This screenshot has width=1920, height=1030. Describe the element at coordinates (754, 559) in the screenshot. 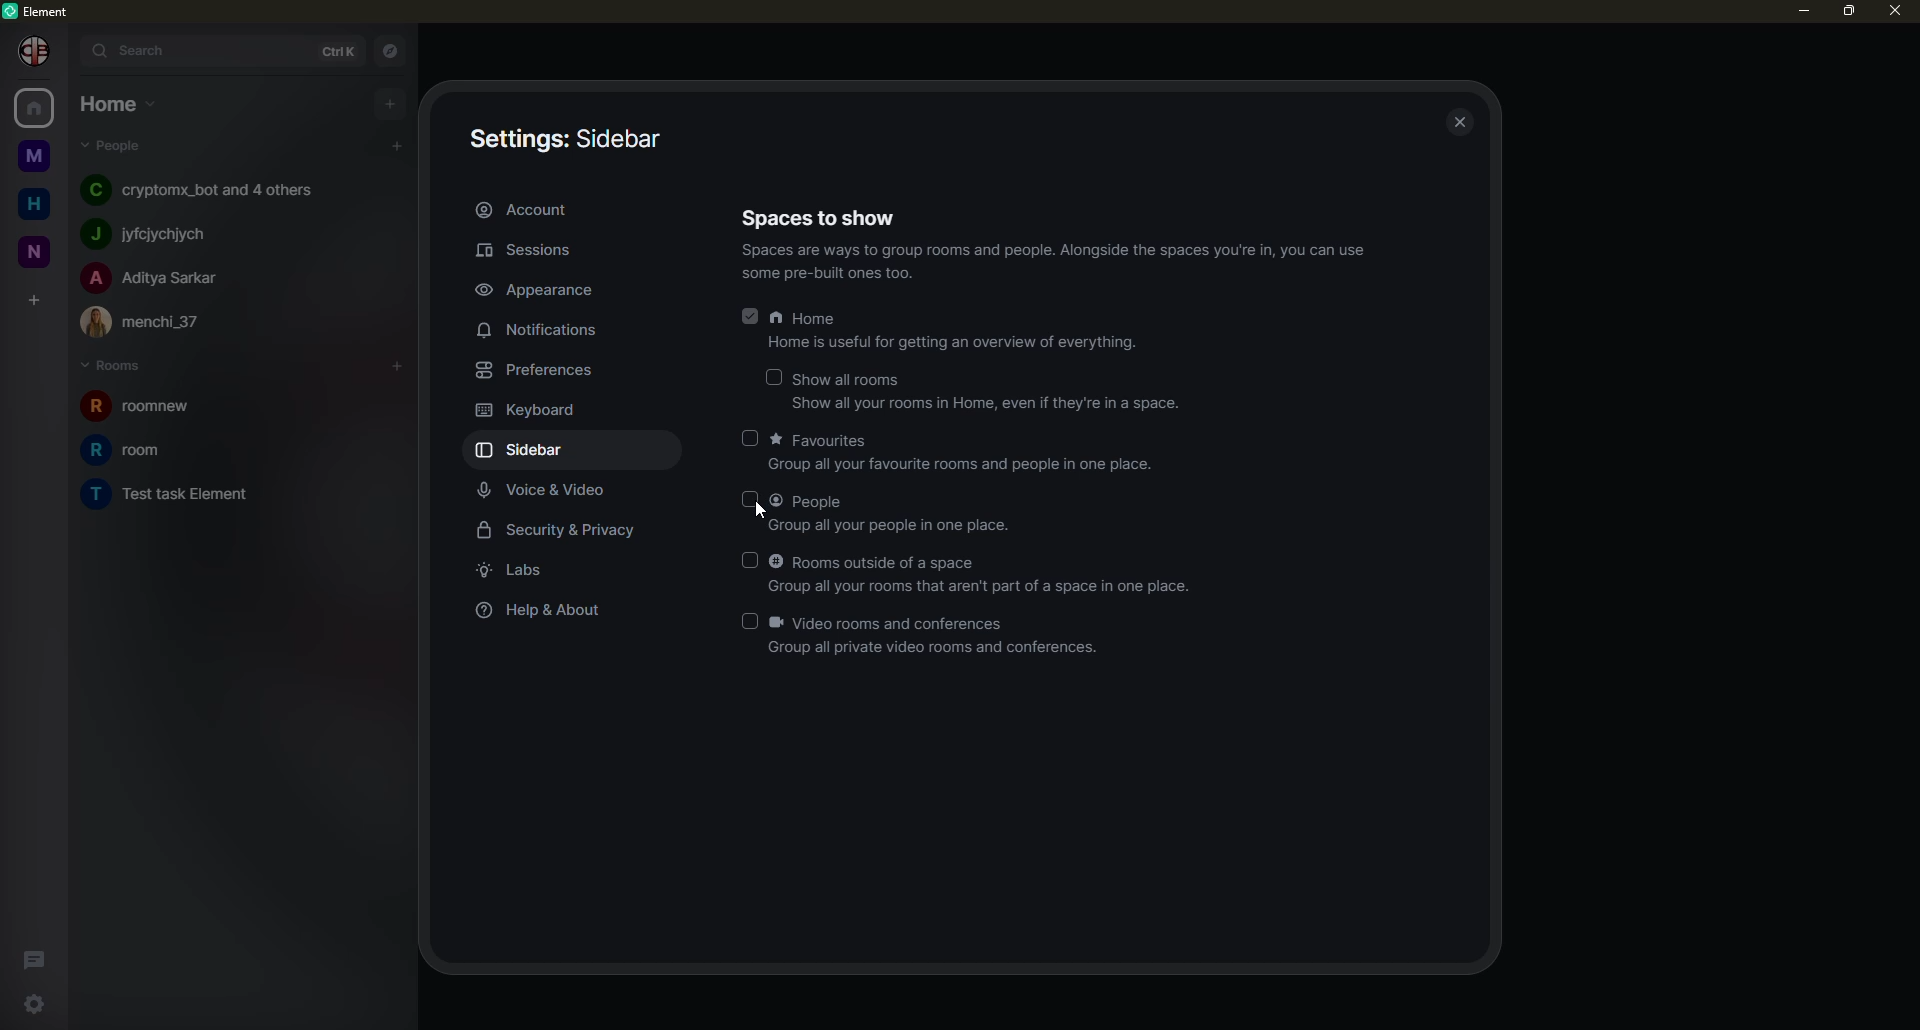

I see `click to enable` at that location.